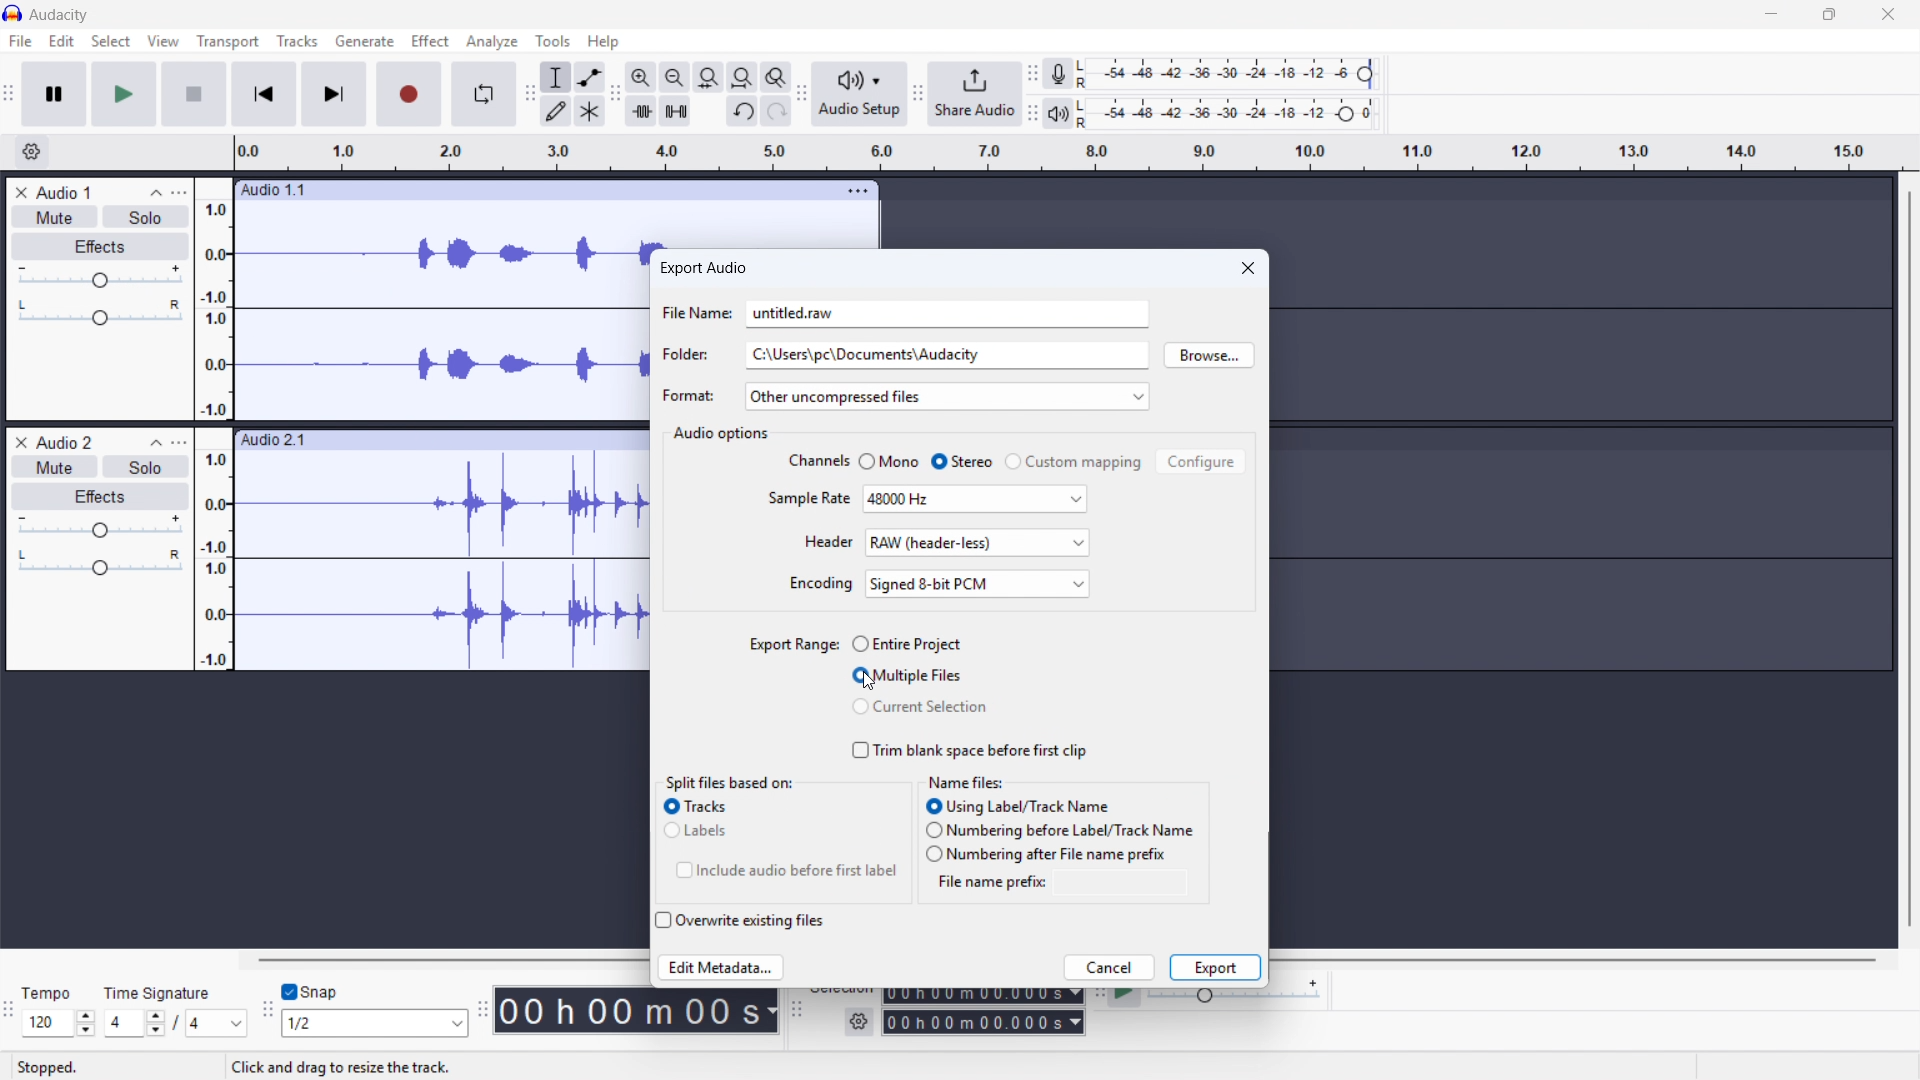 The width and height of the screenshot is (1920, 1080). Describe the element at coordinates (1112, 882) in the screenshot. I see `add file name prefix` at that location.